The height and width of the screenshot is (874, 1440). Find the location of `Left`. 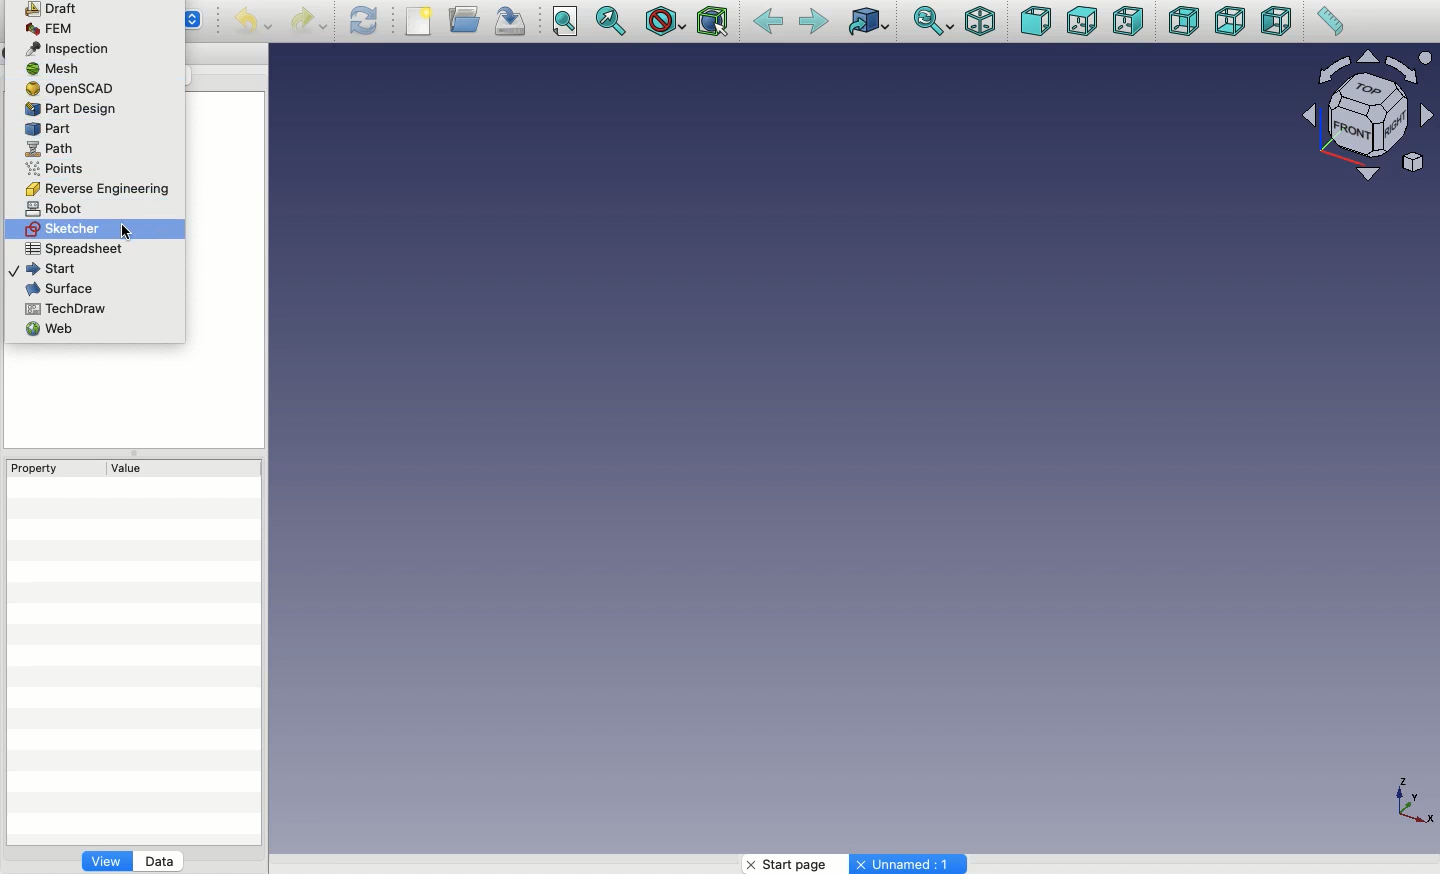

Left is located at coordinates (1277, 23).